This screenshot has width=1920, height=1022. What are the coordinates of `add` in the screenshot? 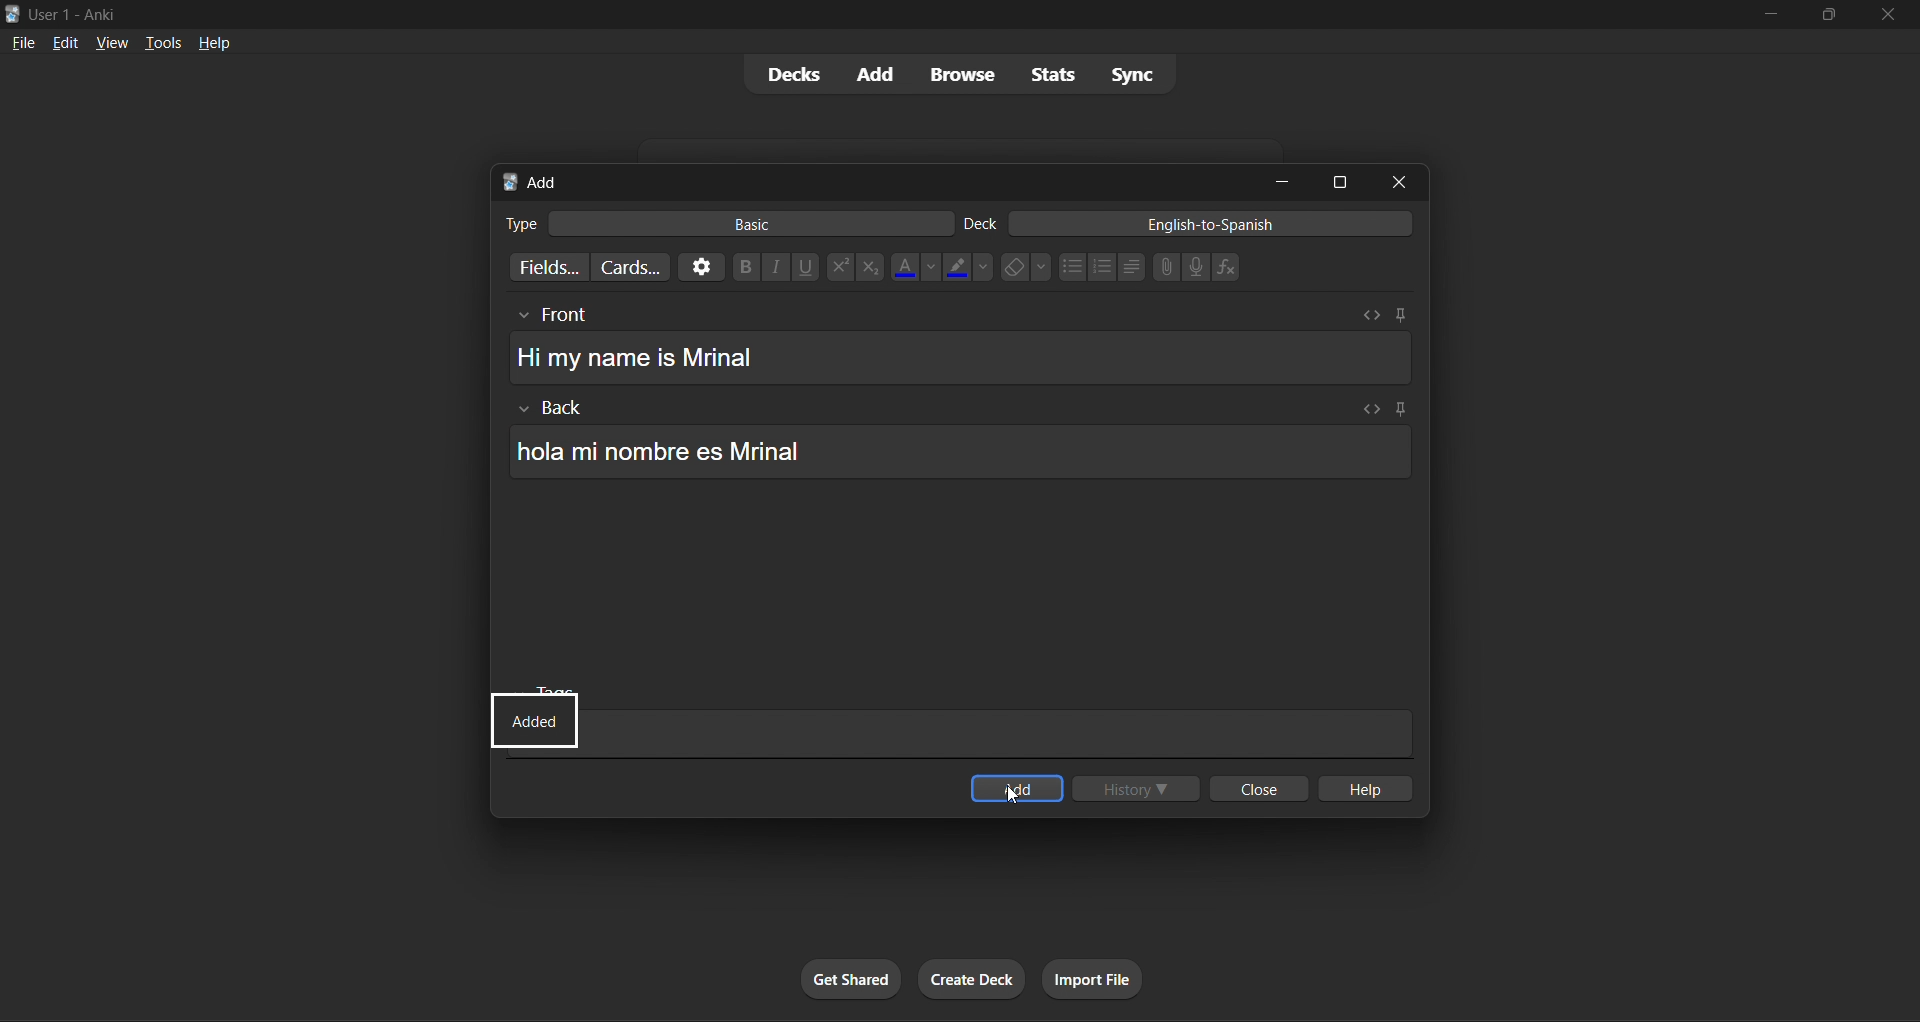 It's located at (876, 73).